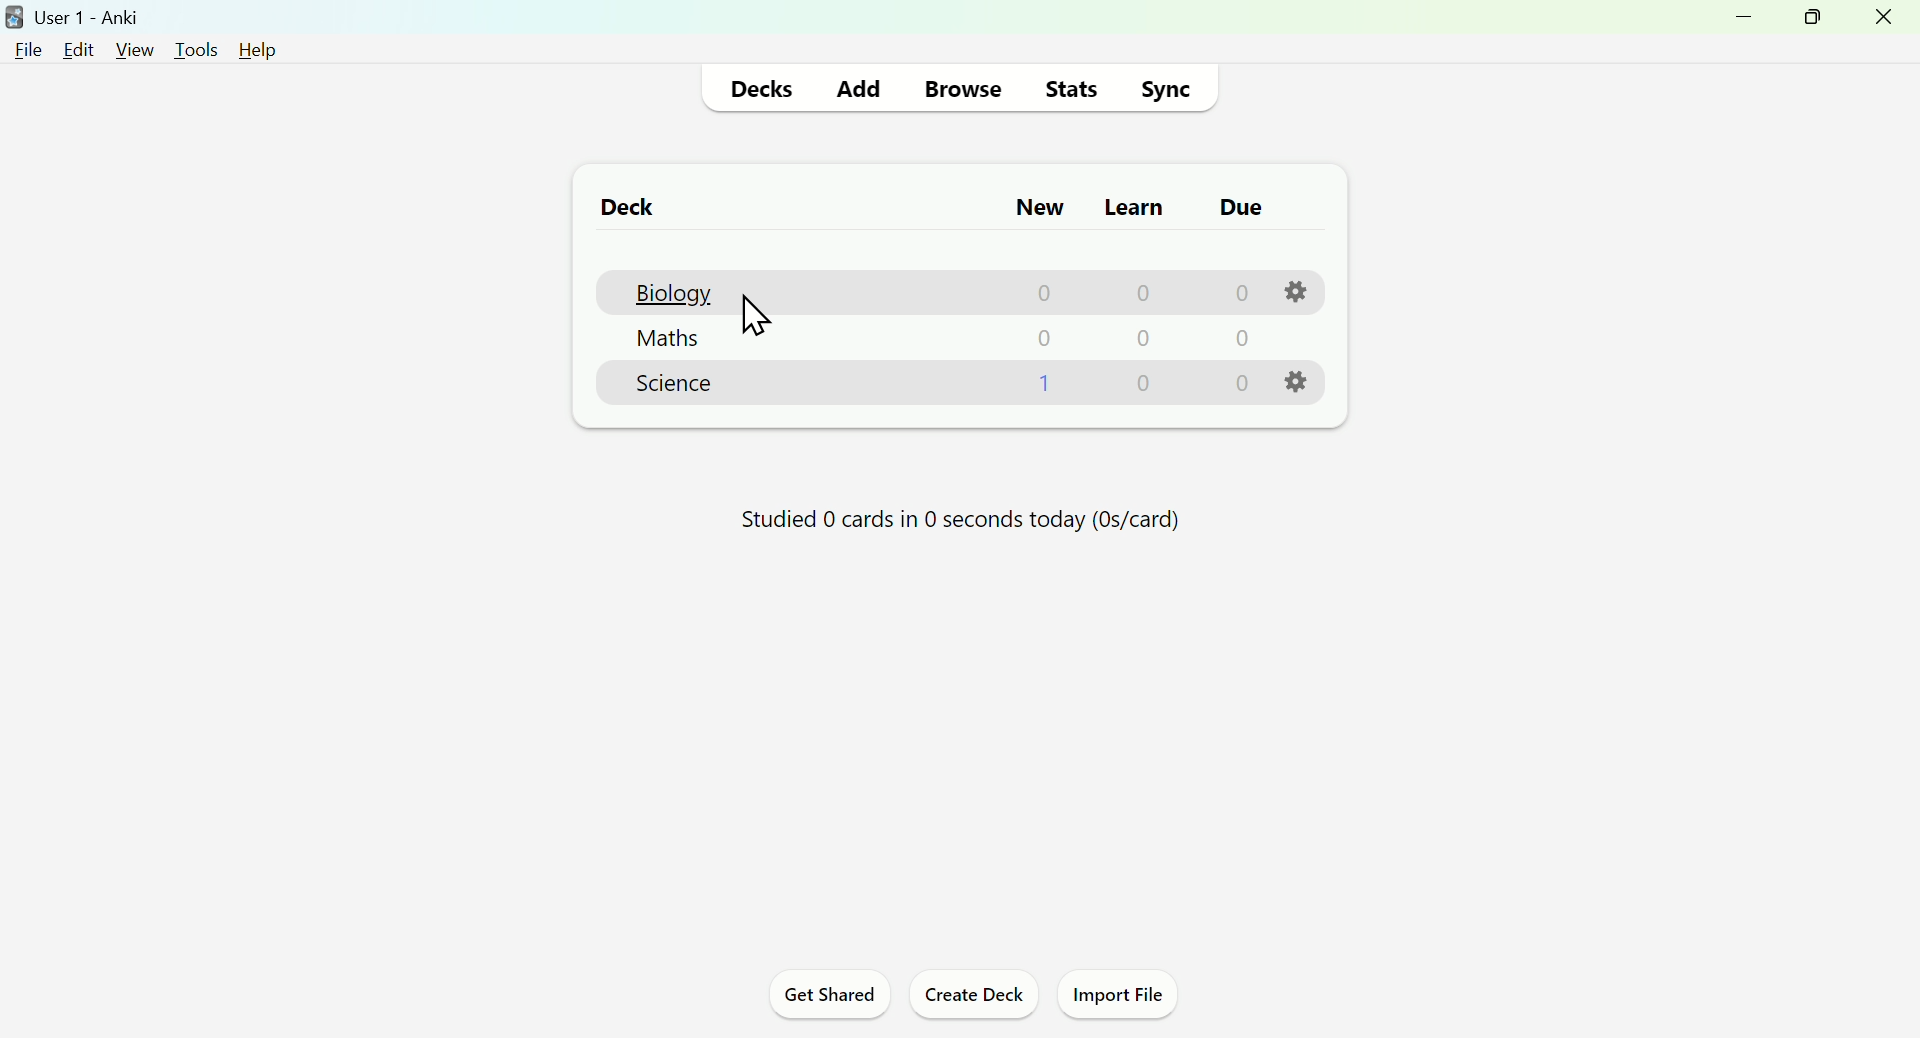 This screenshot has width=1920, height=1038. Describe the element at coordinates (1238, 340) in the screenshot. I see `0` at that location.